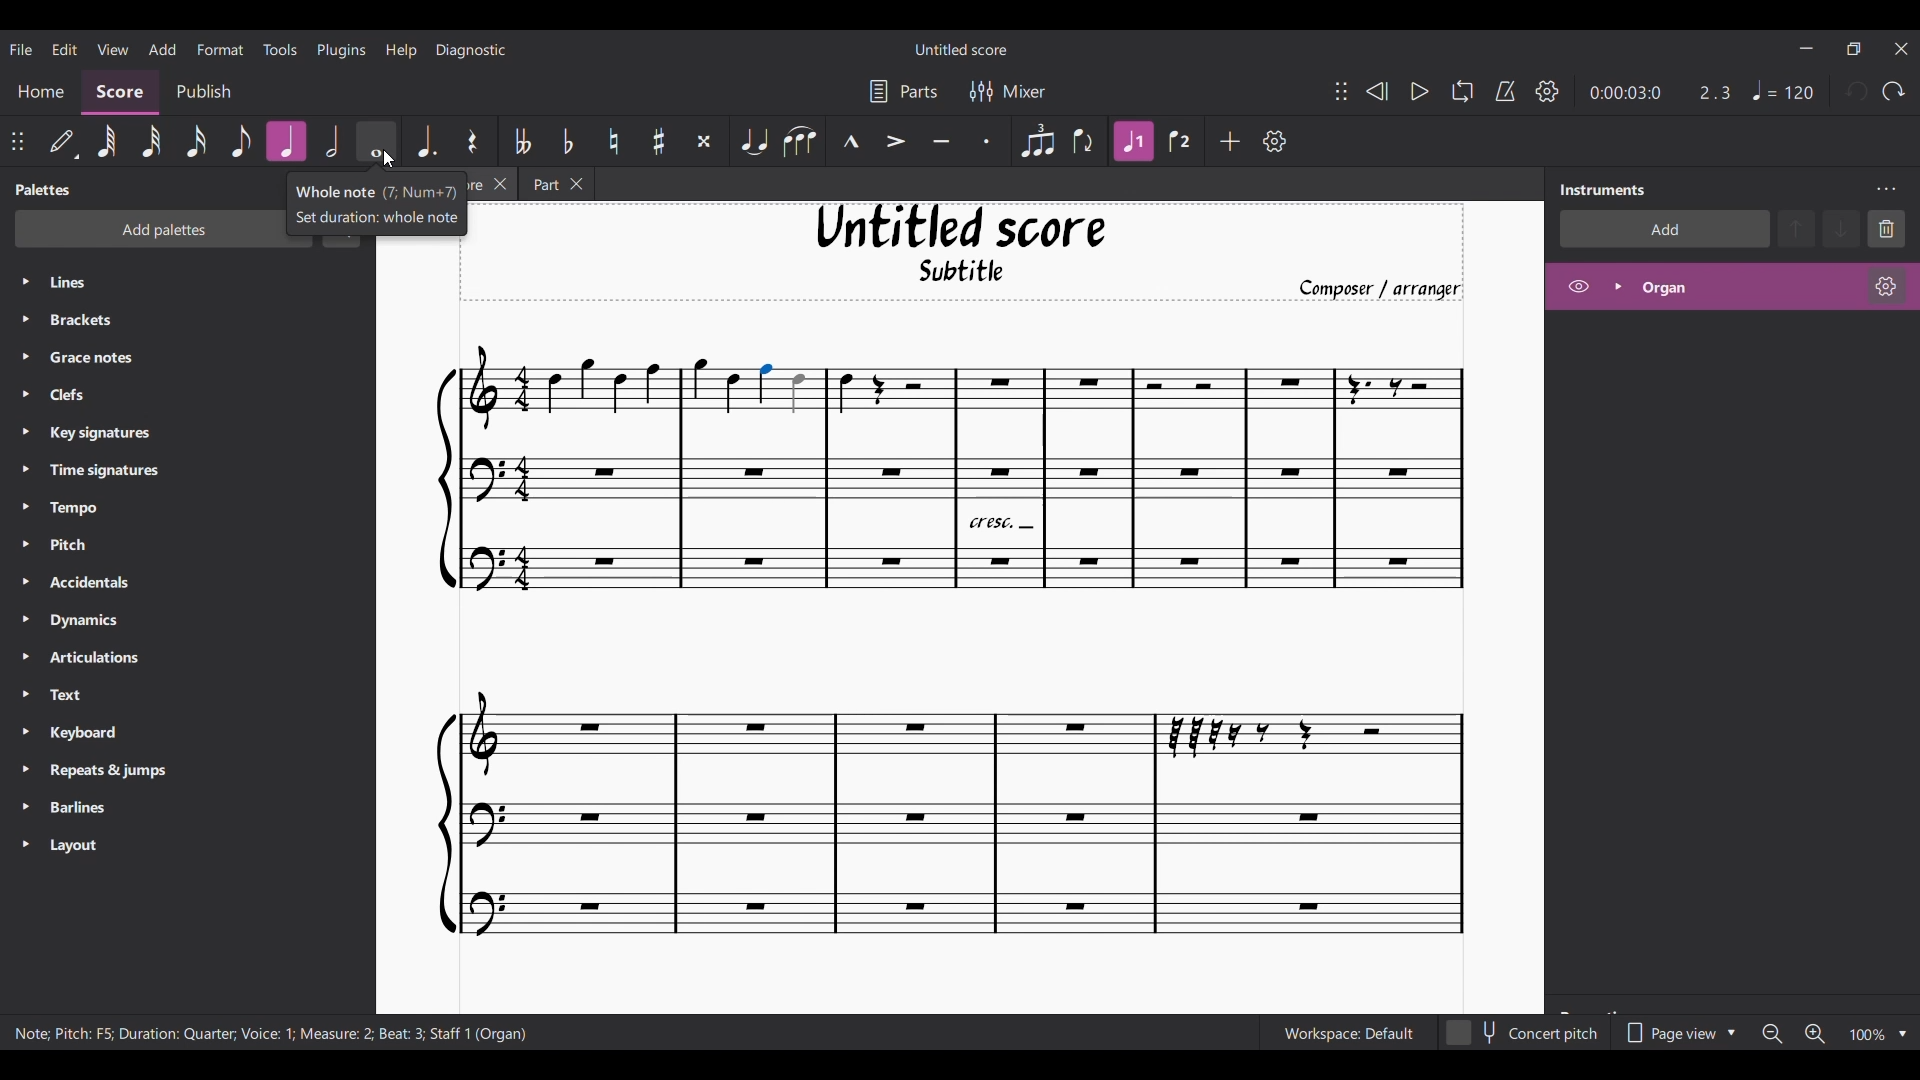 The height and width of the screenshot is (1080, 1920). What do you see at coordinates (425, 140) in the screenshot?
I see `Augmentation dot` at bounding box center [425, 140].